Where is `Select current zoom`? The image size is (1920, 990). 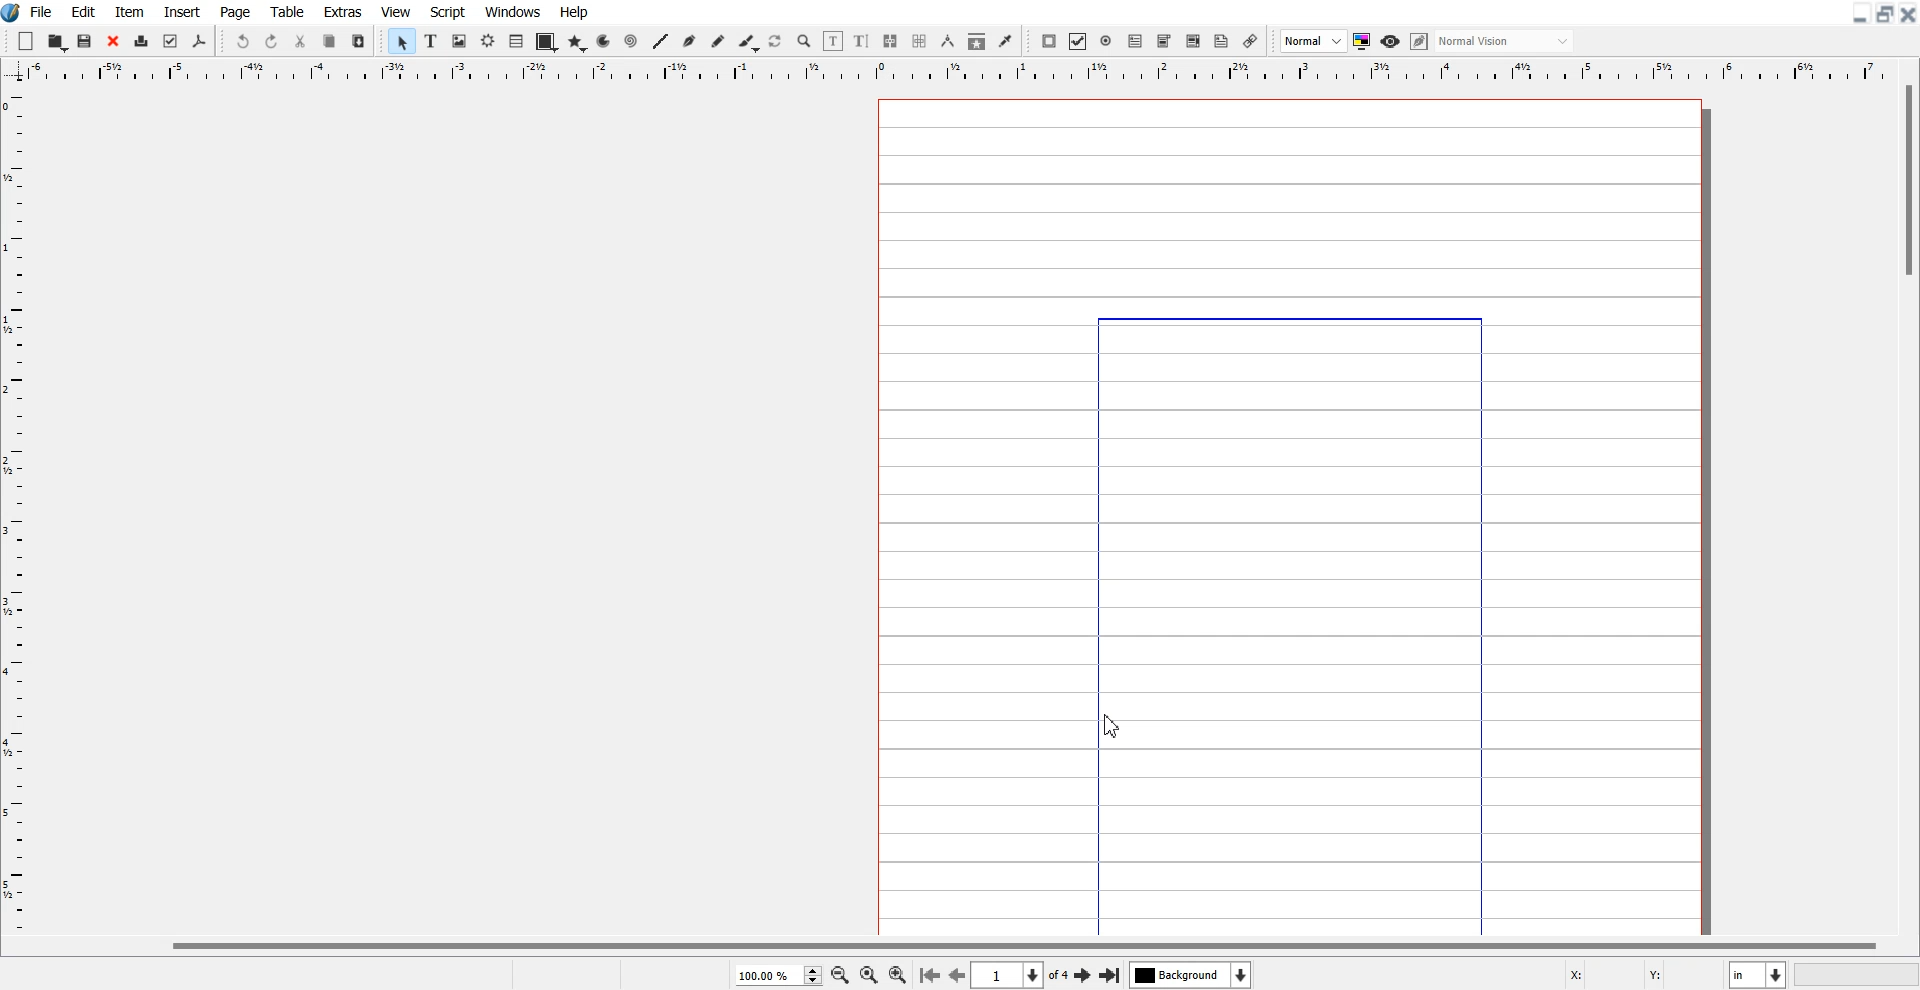
Select current zoom is located at coordinates (777, 974).